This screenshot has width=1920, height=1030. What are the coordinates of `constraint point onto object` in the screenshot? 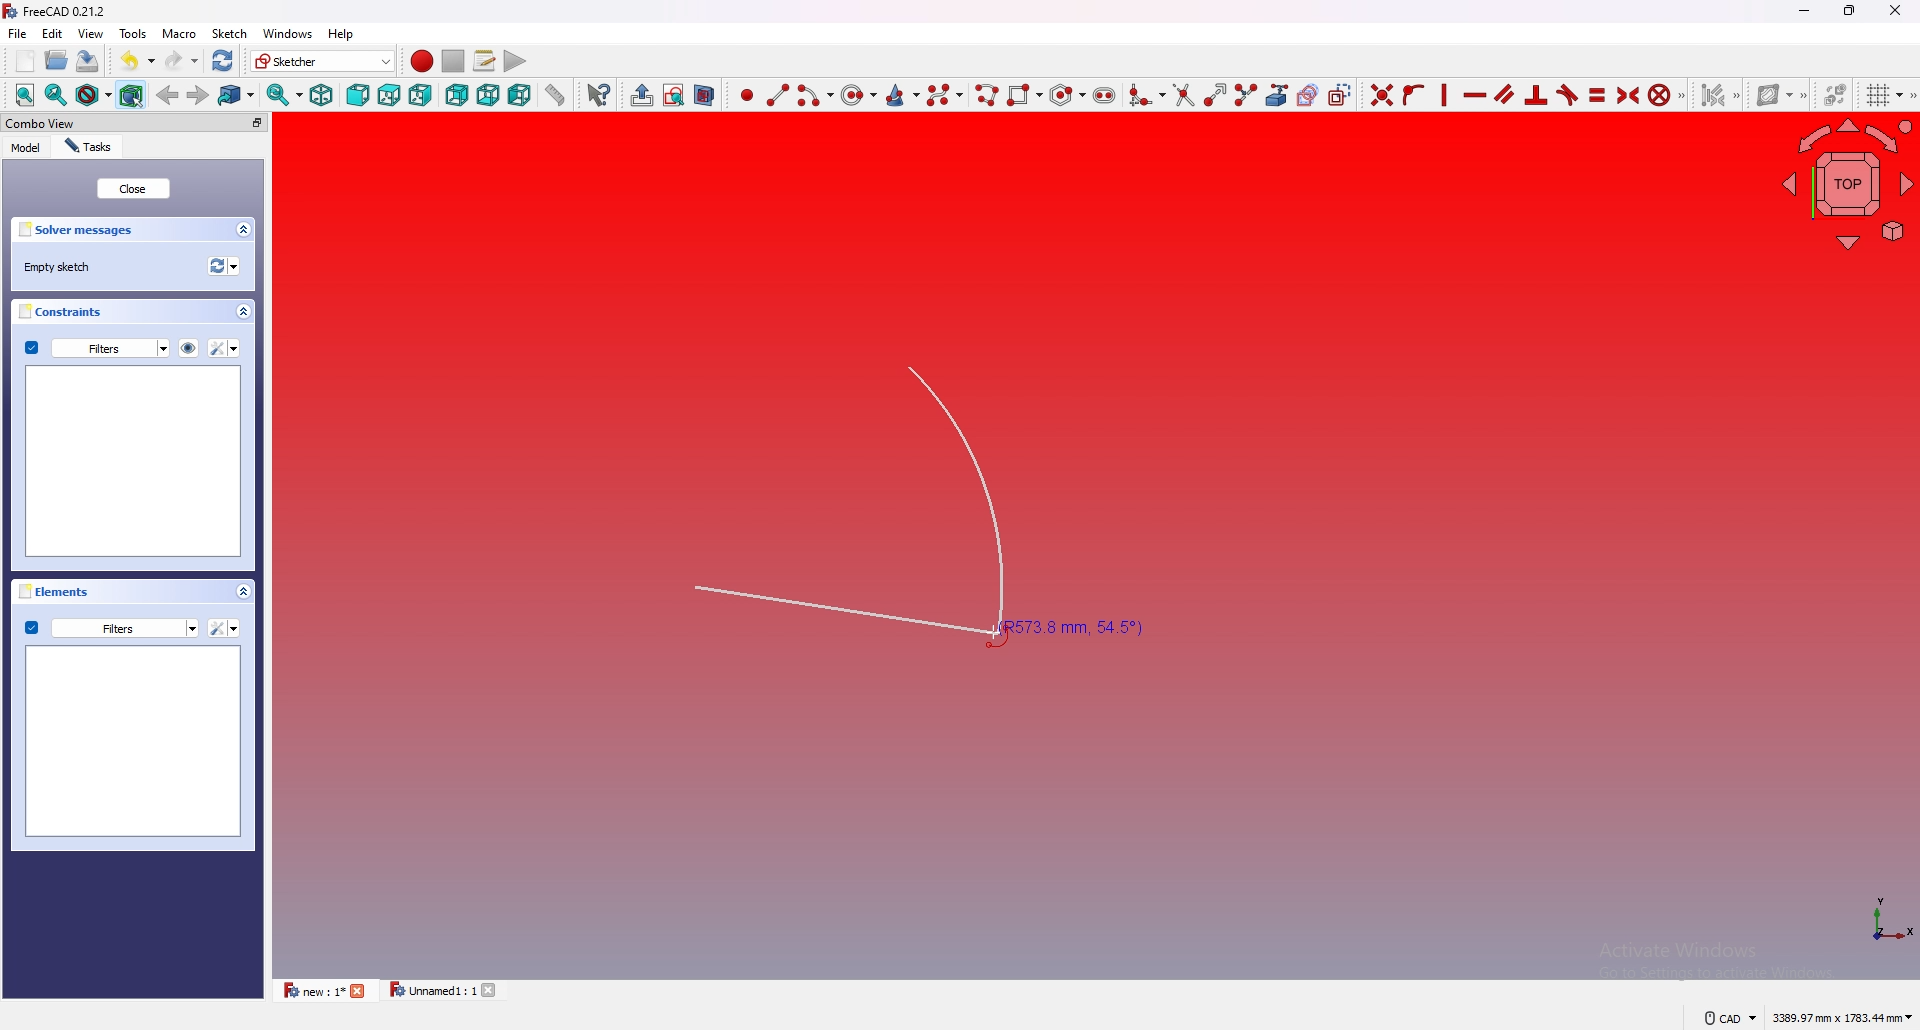 It's located at (1415, 94).